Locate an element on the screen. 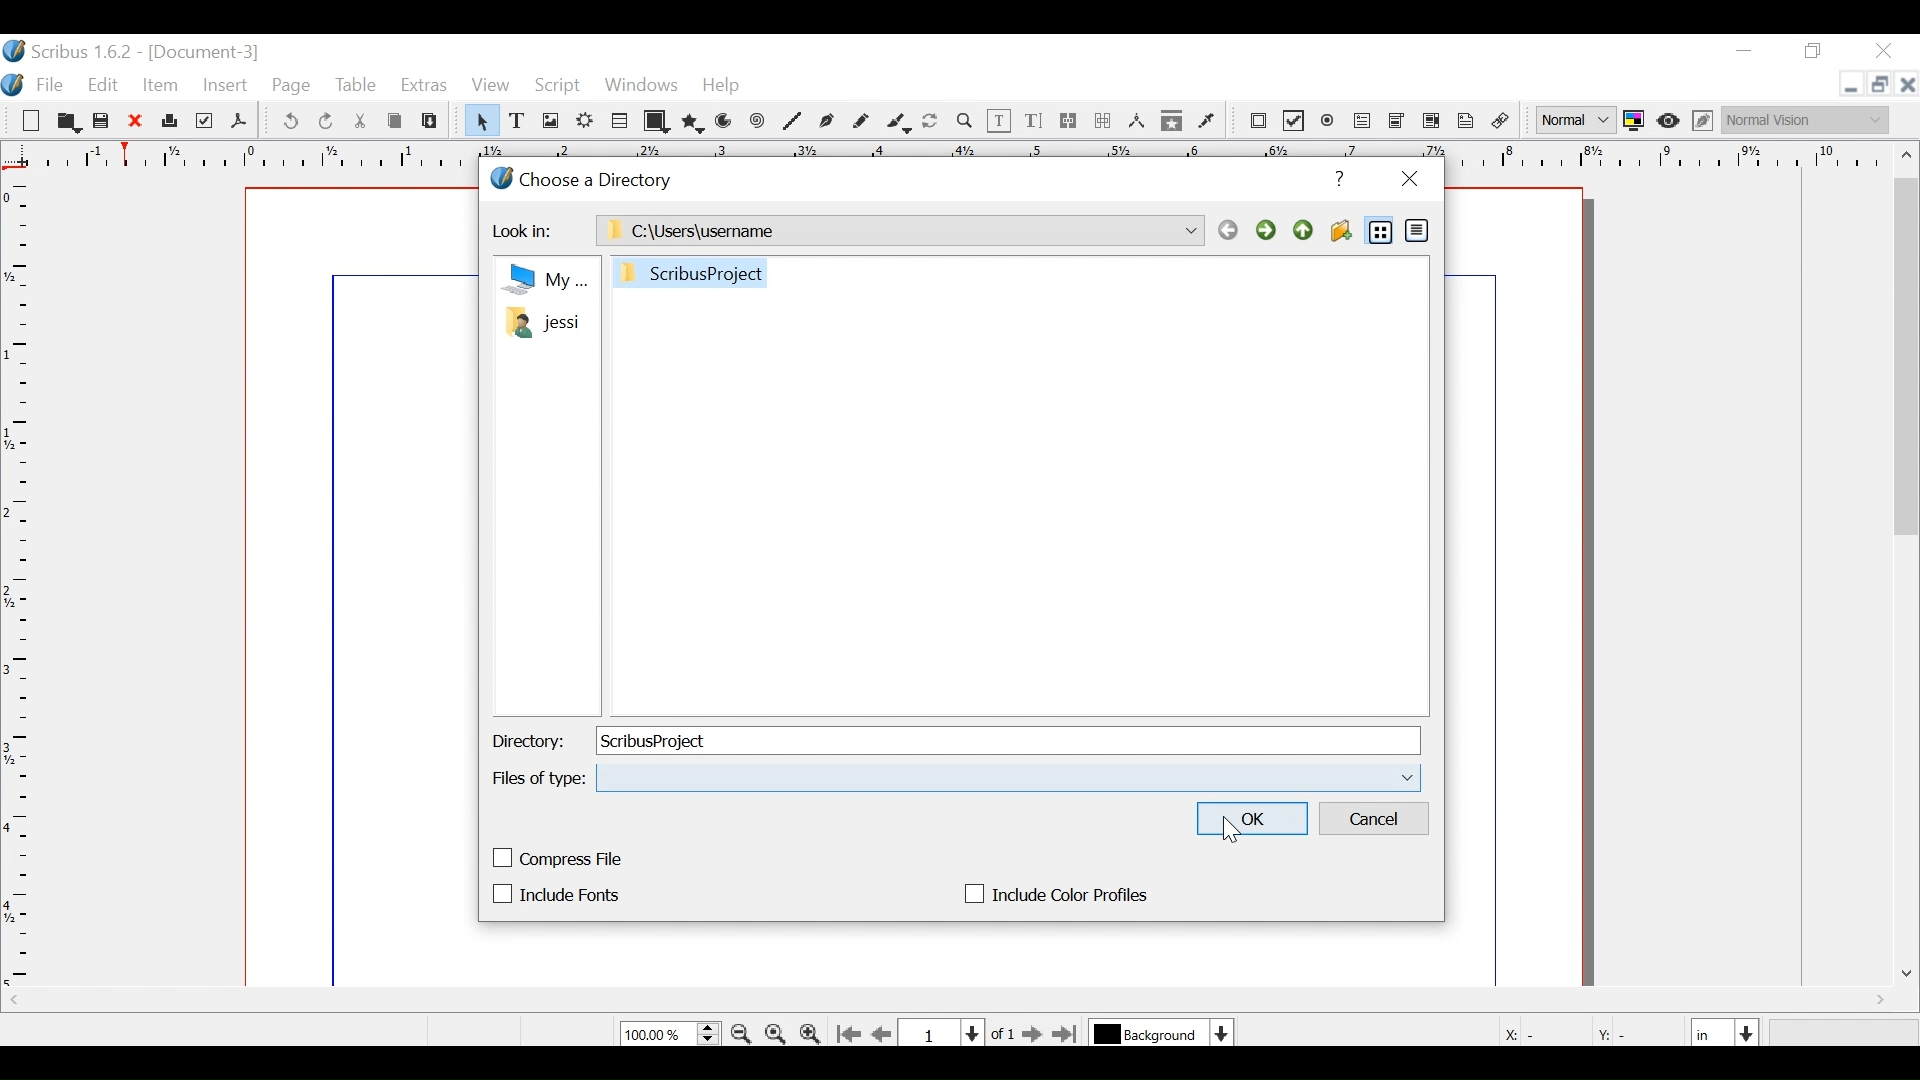 The image size is (1920, 1080). Unlink Annotation is located at coordinates (1501, 123).